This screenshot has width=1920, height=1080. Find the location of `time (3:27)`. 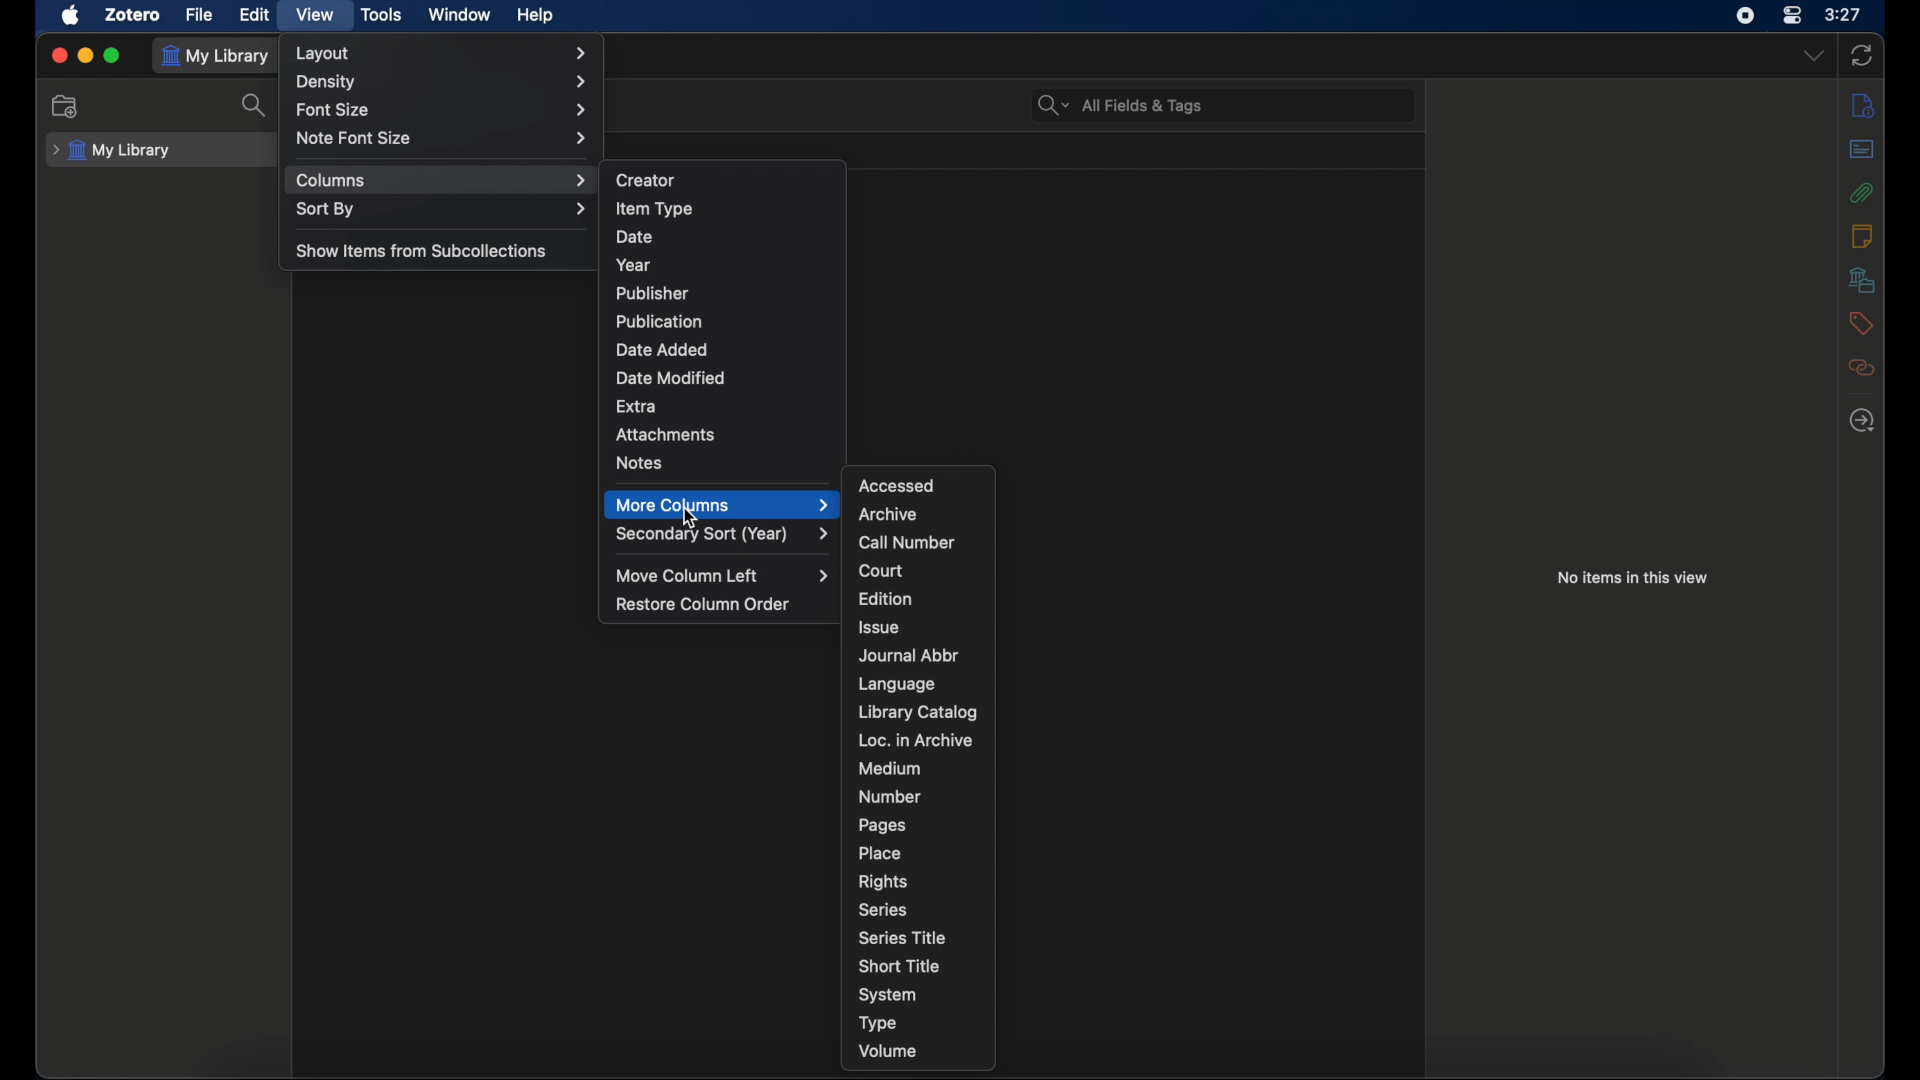

time (3:27) is located at coordinates (1843, 13).